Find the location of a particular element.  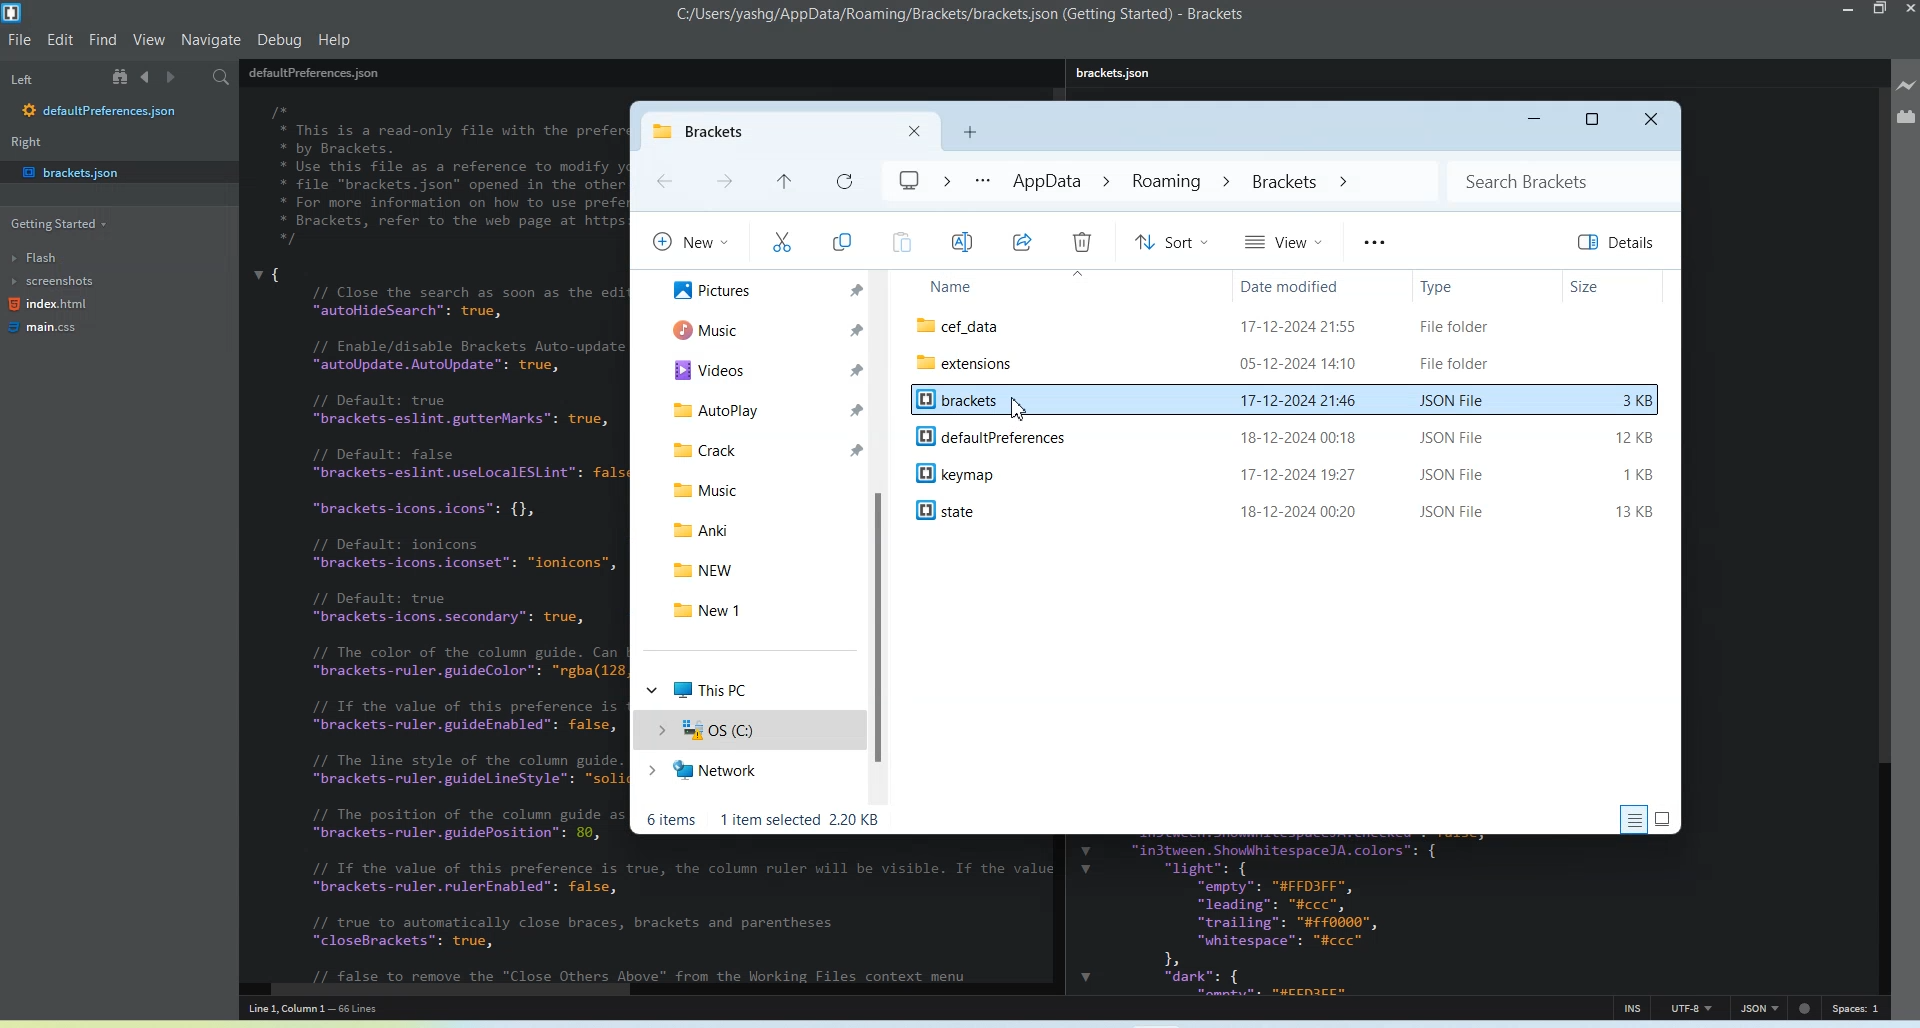

File is located at coordinates (1287, 325).